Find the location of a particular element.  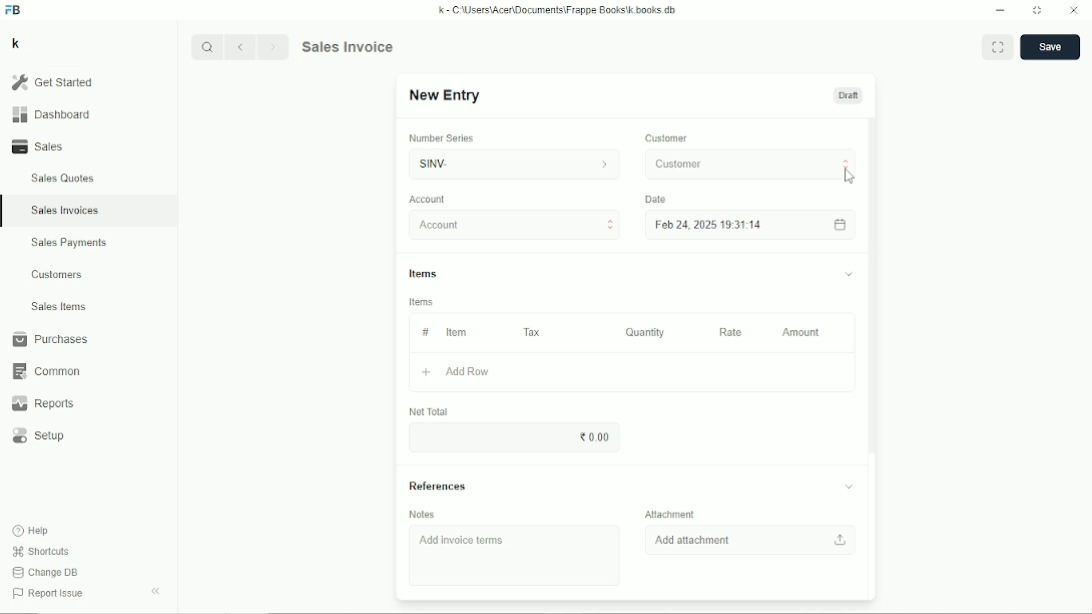

Sales payments is located at coordinates (72, 243).